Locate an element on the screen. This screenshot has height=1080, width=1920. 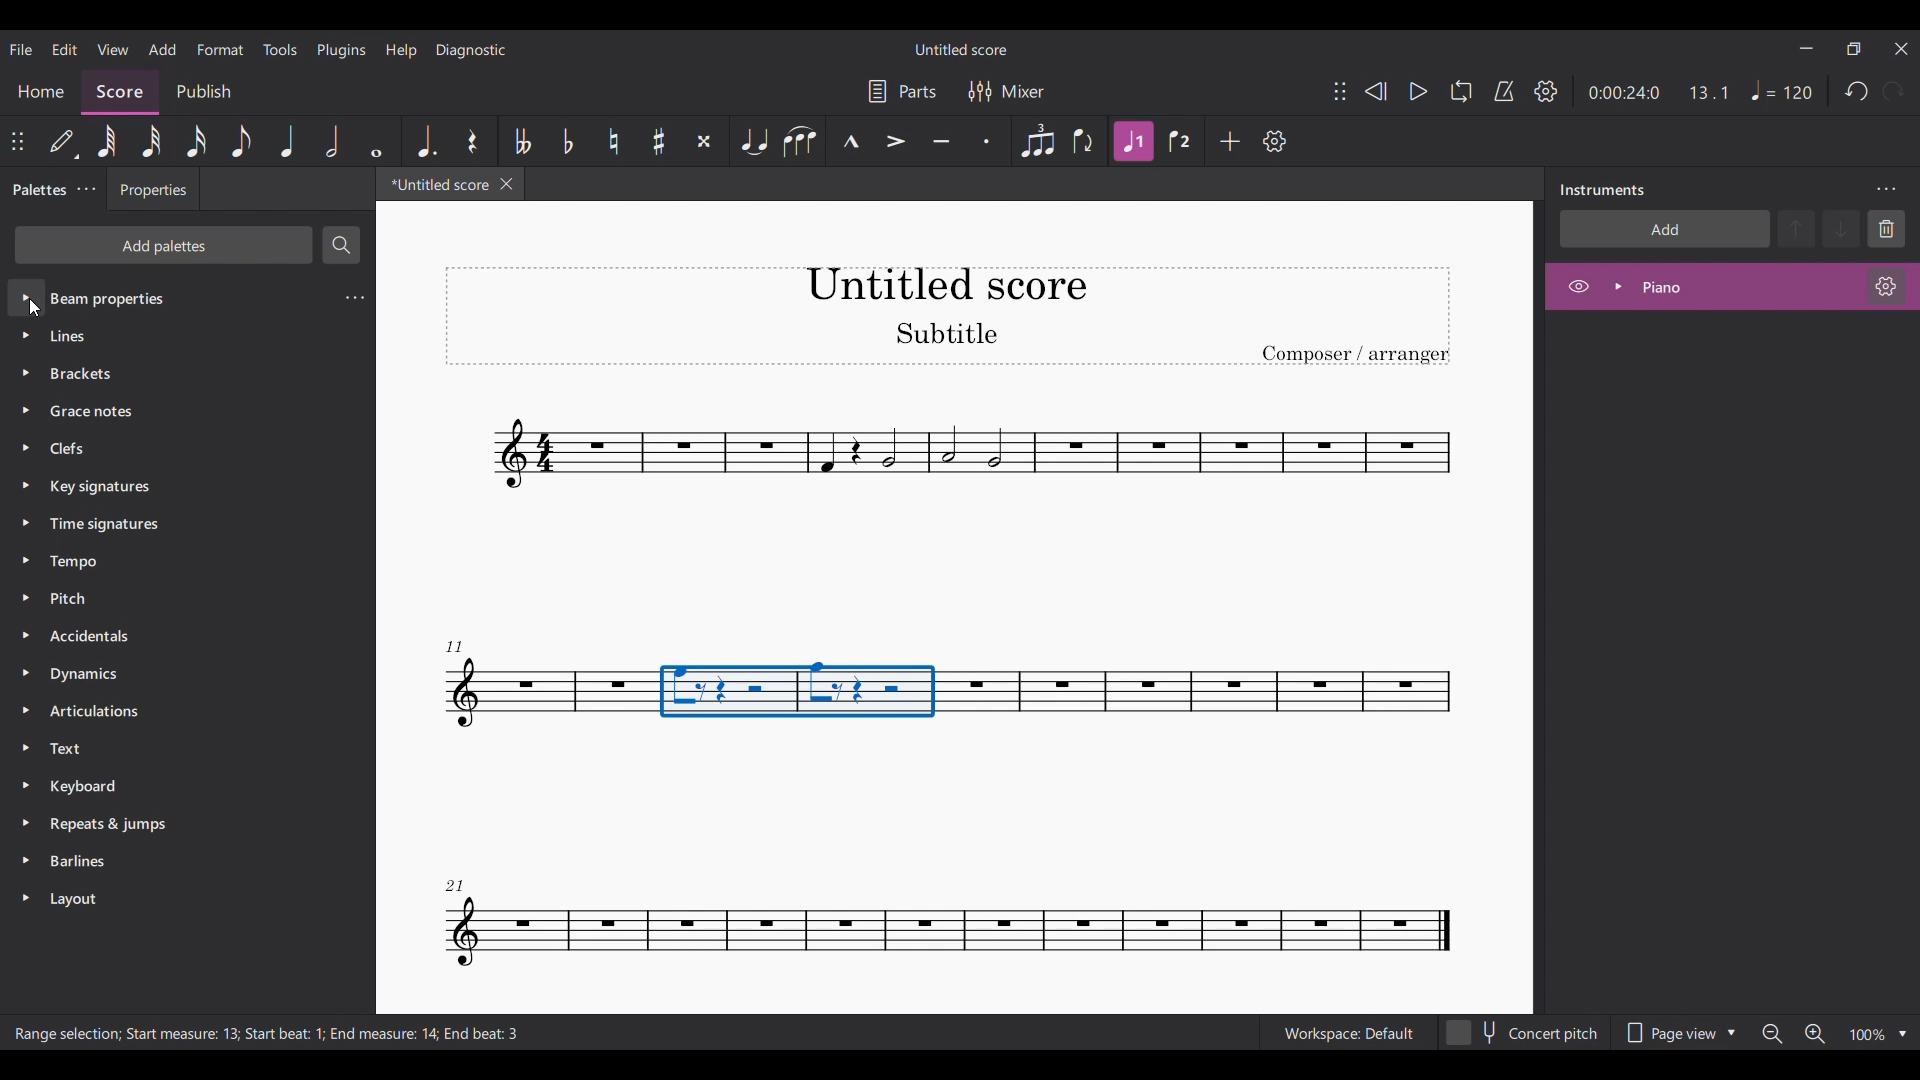
Zoom in is located at coordinates (1815, 1034).